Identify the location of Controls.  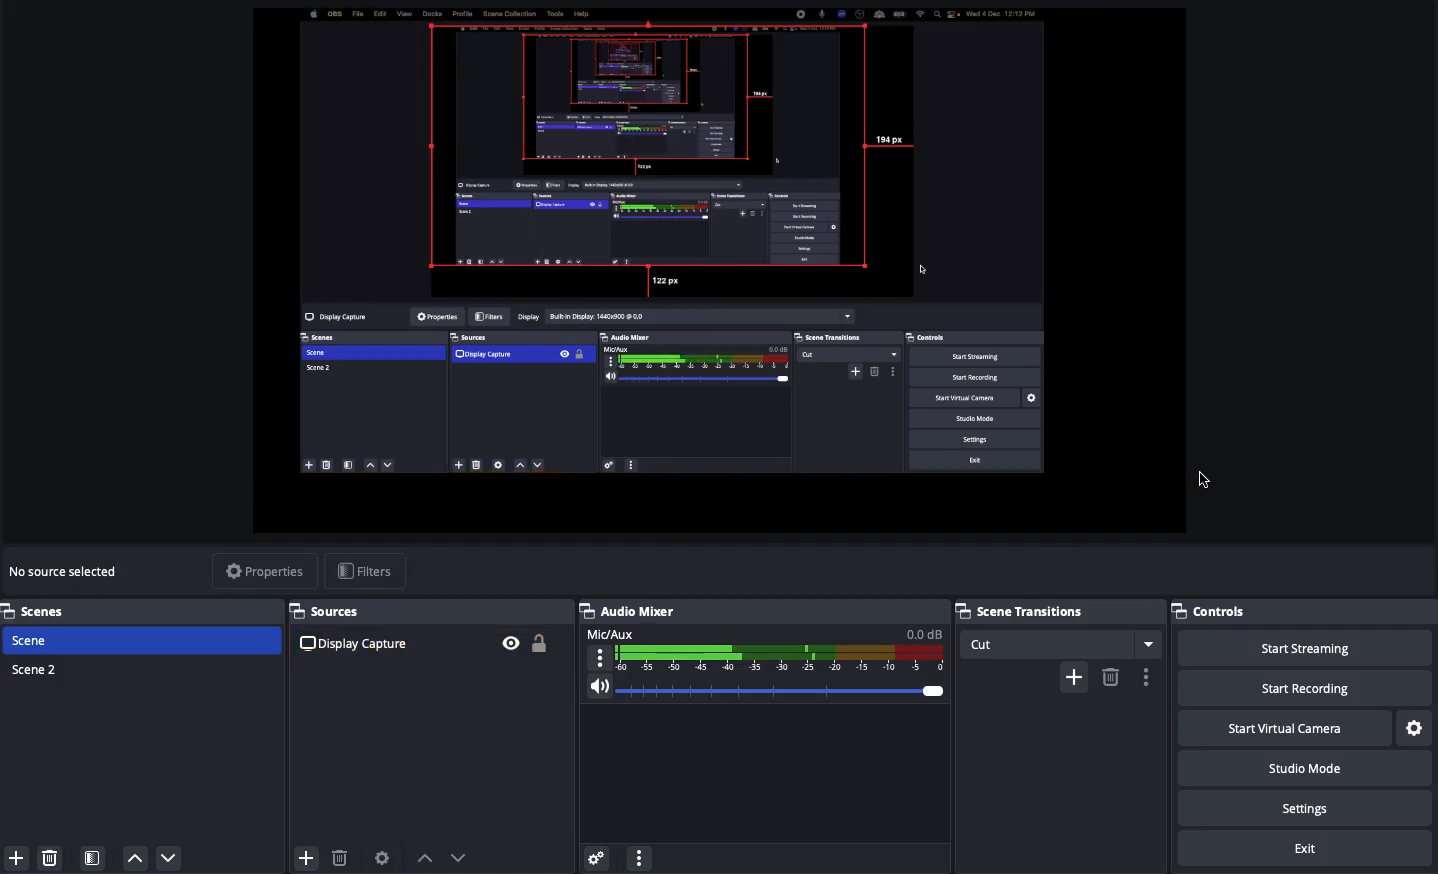
(1234, 613).